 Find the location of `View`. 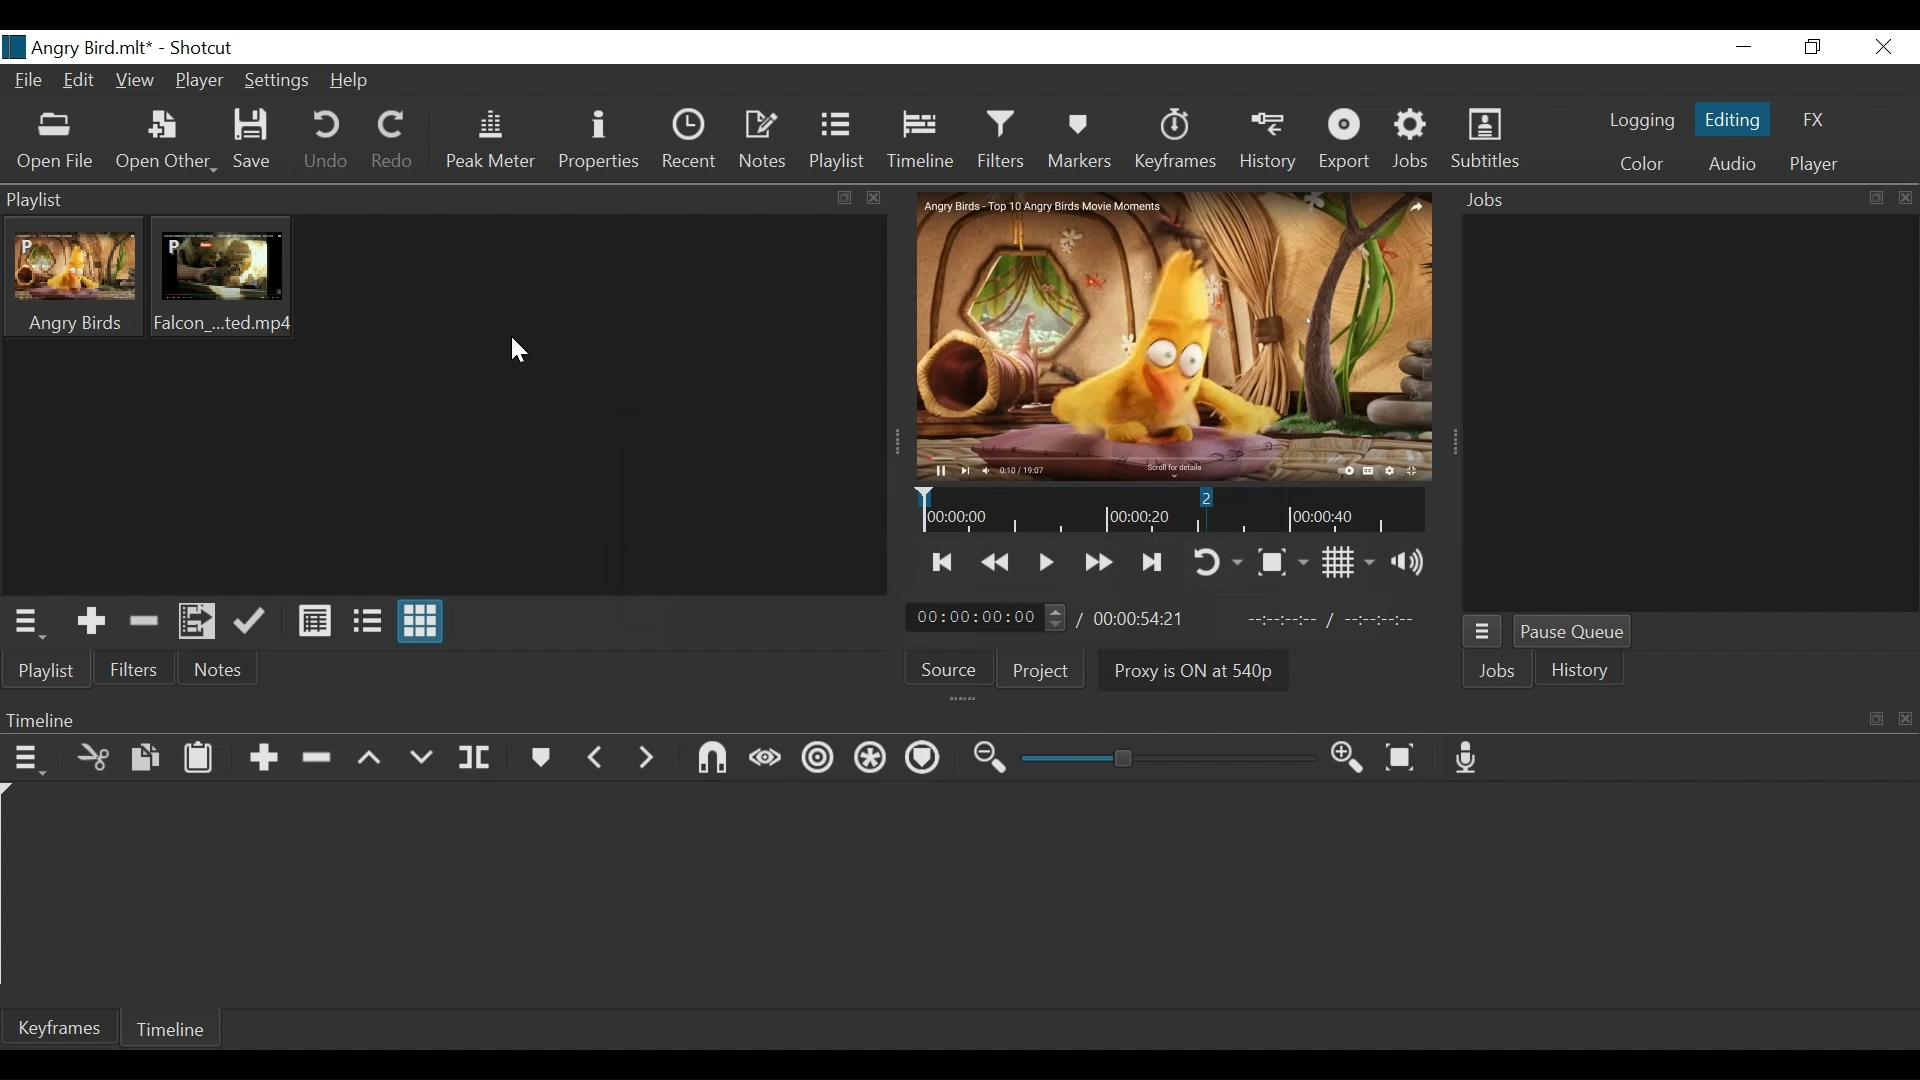

View is located at coordinates (137, 79).